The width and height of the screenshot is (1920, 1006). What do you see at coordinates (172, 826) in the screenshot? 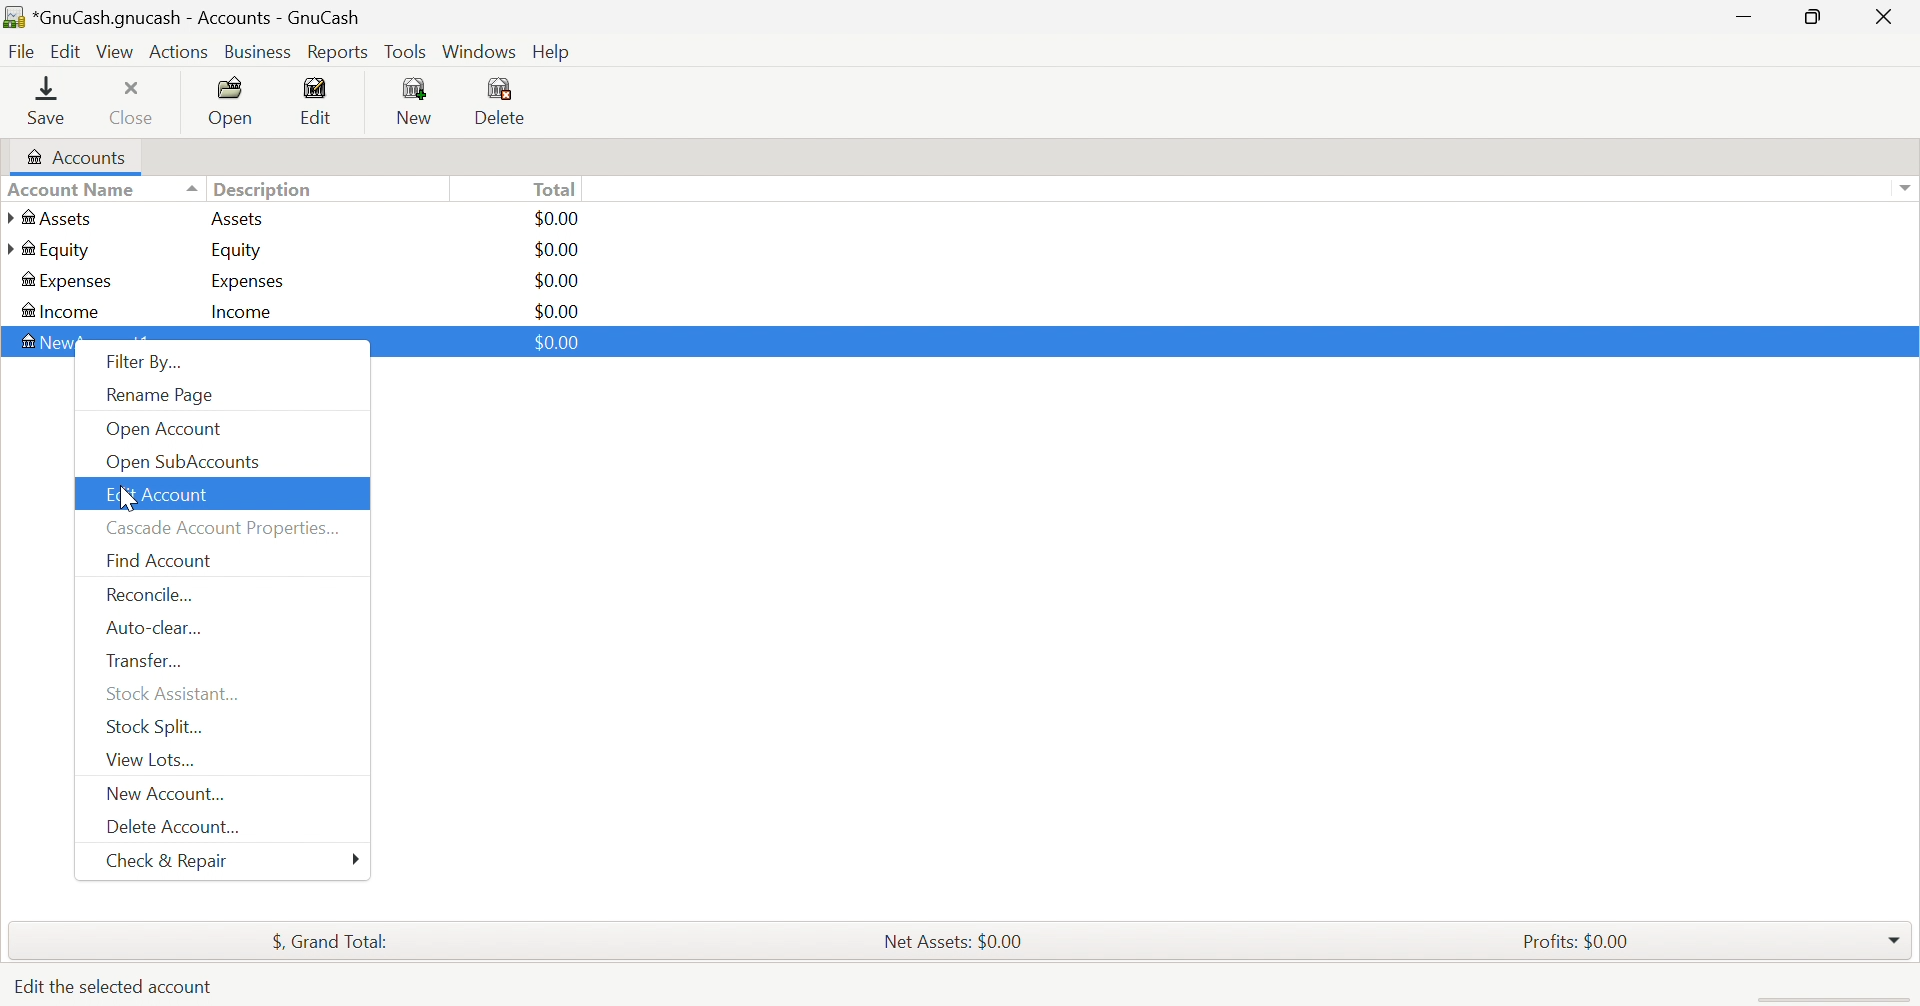
I see `Delete Account...` at bounding box center [172, 826].